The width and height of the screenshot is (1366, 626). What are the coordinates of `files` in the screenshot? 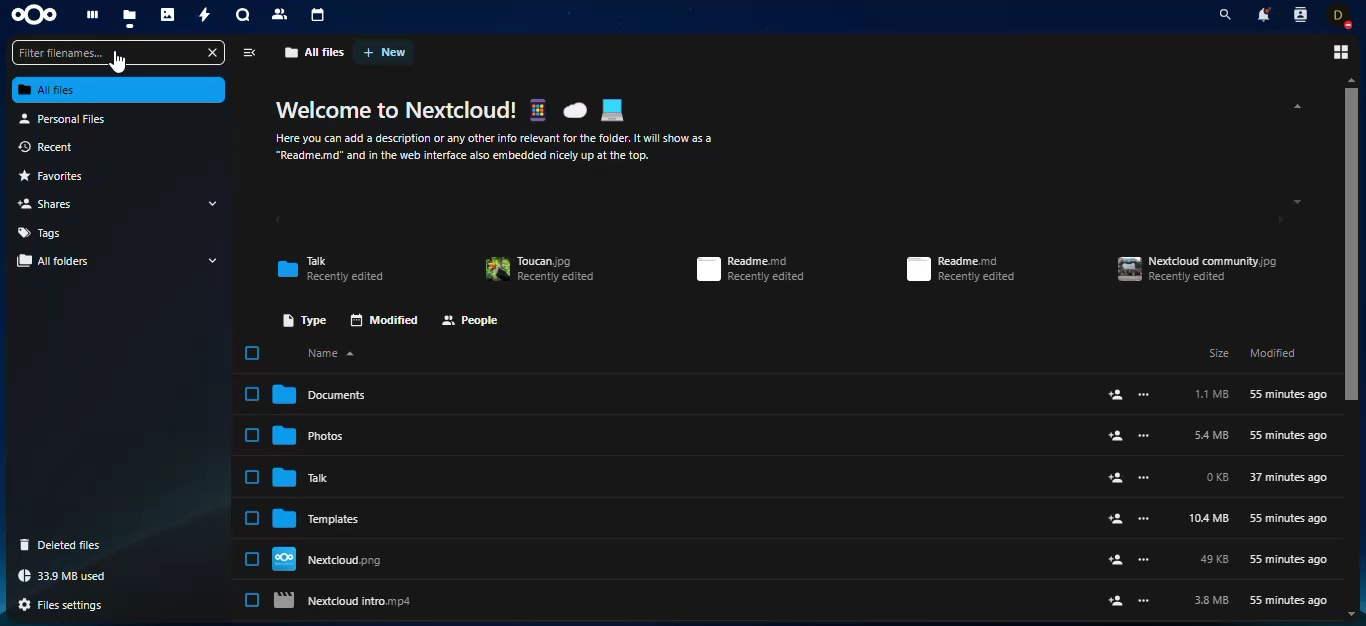 It's located at (130, 17).